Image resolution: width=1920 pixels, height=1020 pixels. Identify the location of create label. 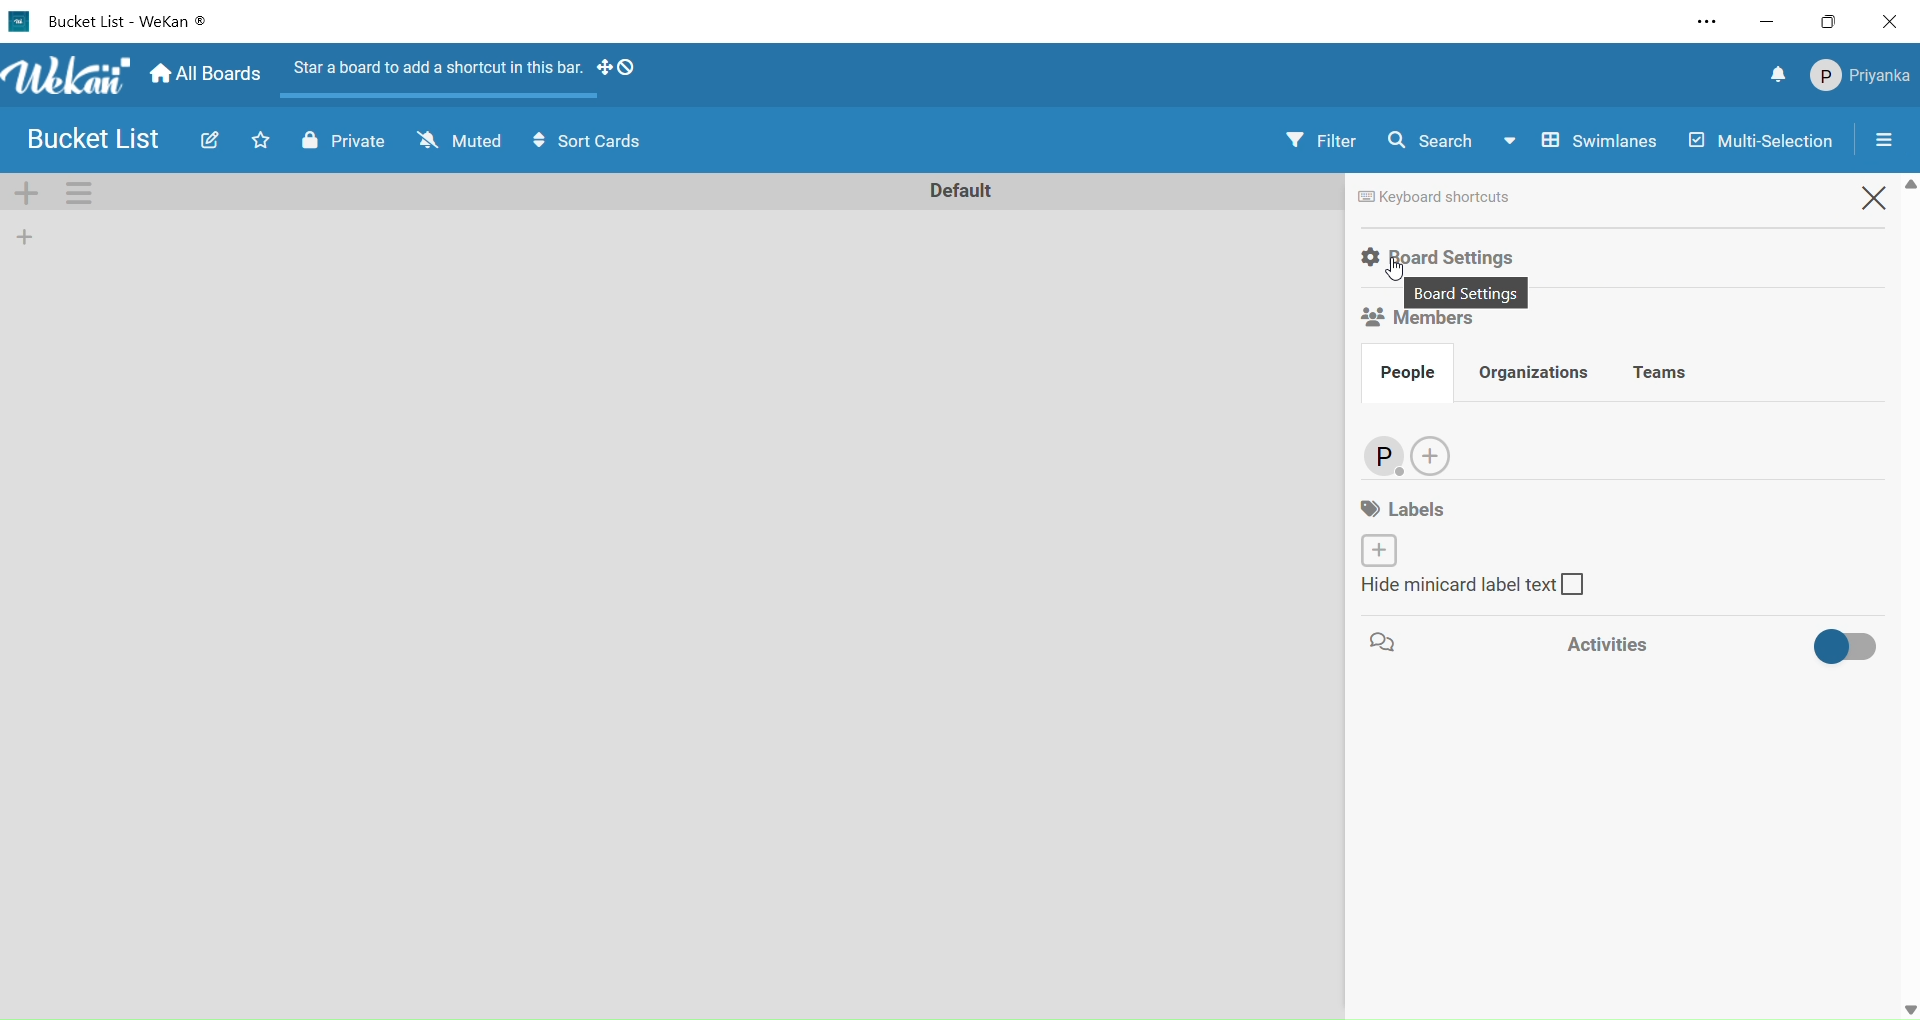
(1378, 549).